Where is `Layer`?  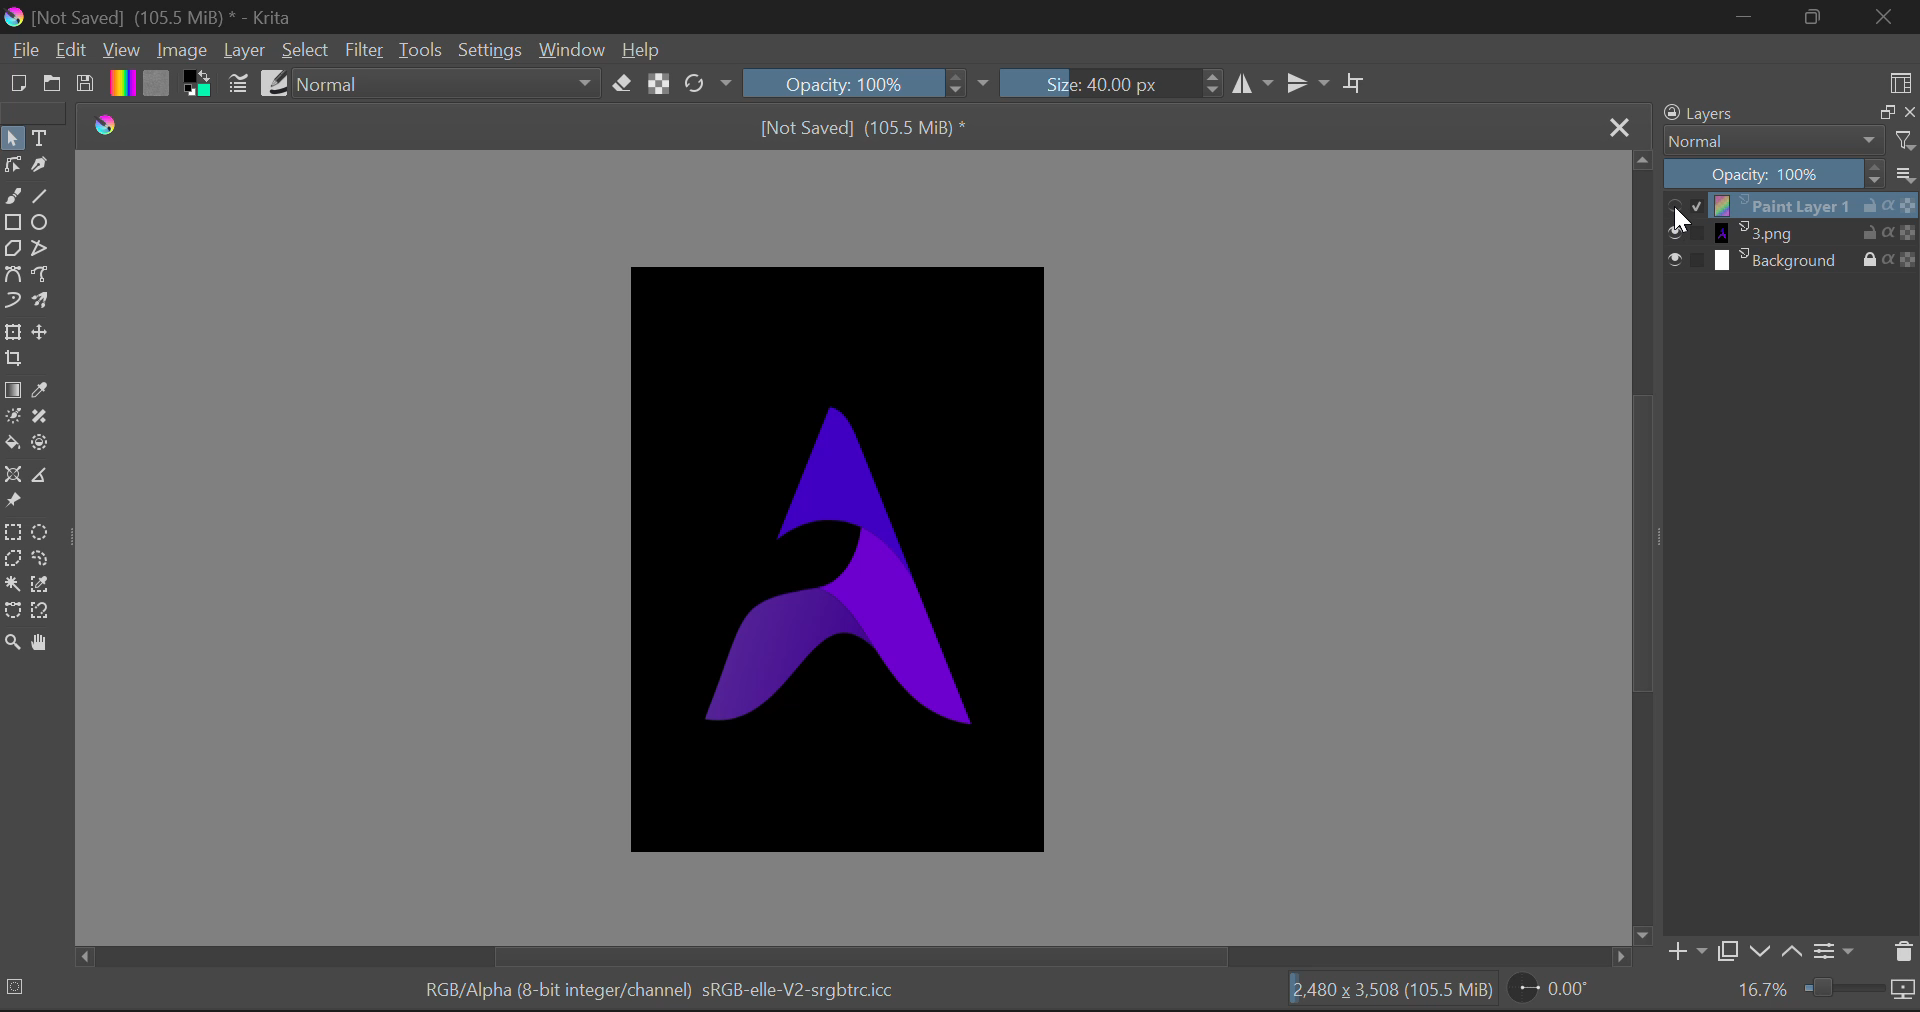
Layer is located at coordinates (244, 55).